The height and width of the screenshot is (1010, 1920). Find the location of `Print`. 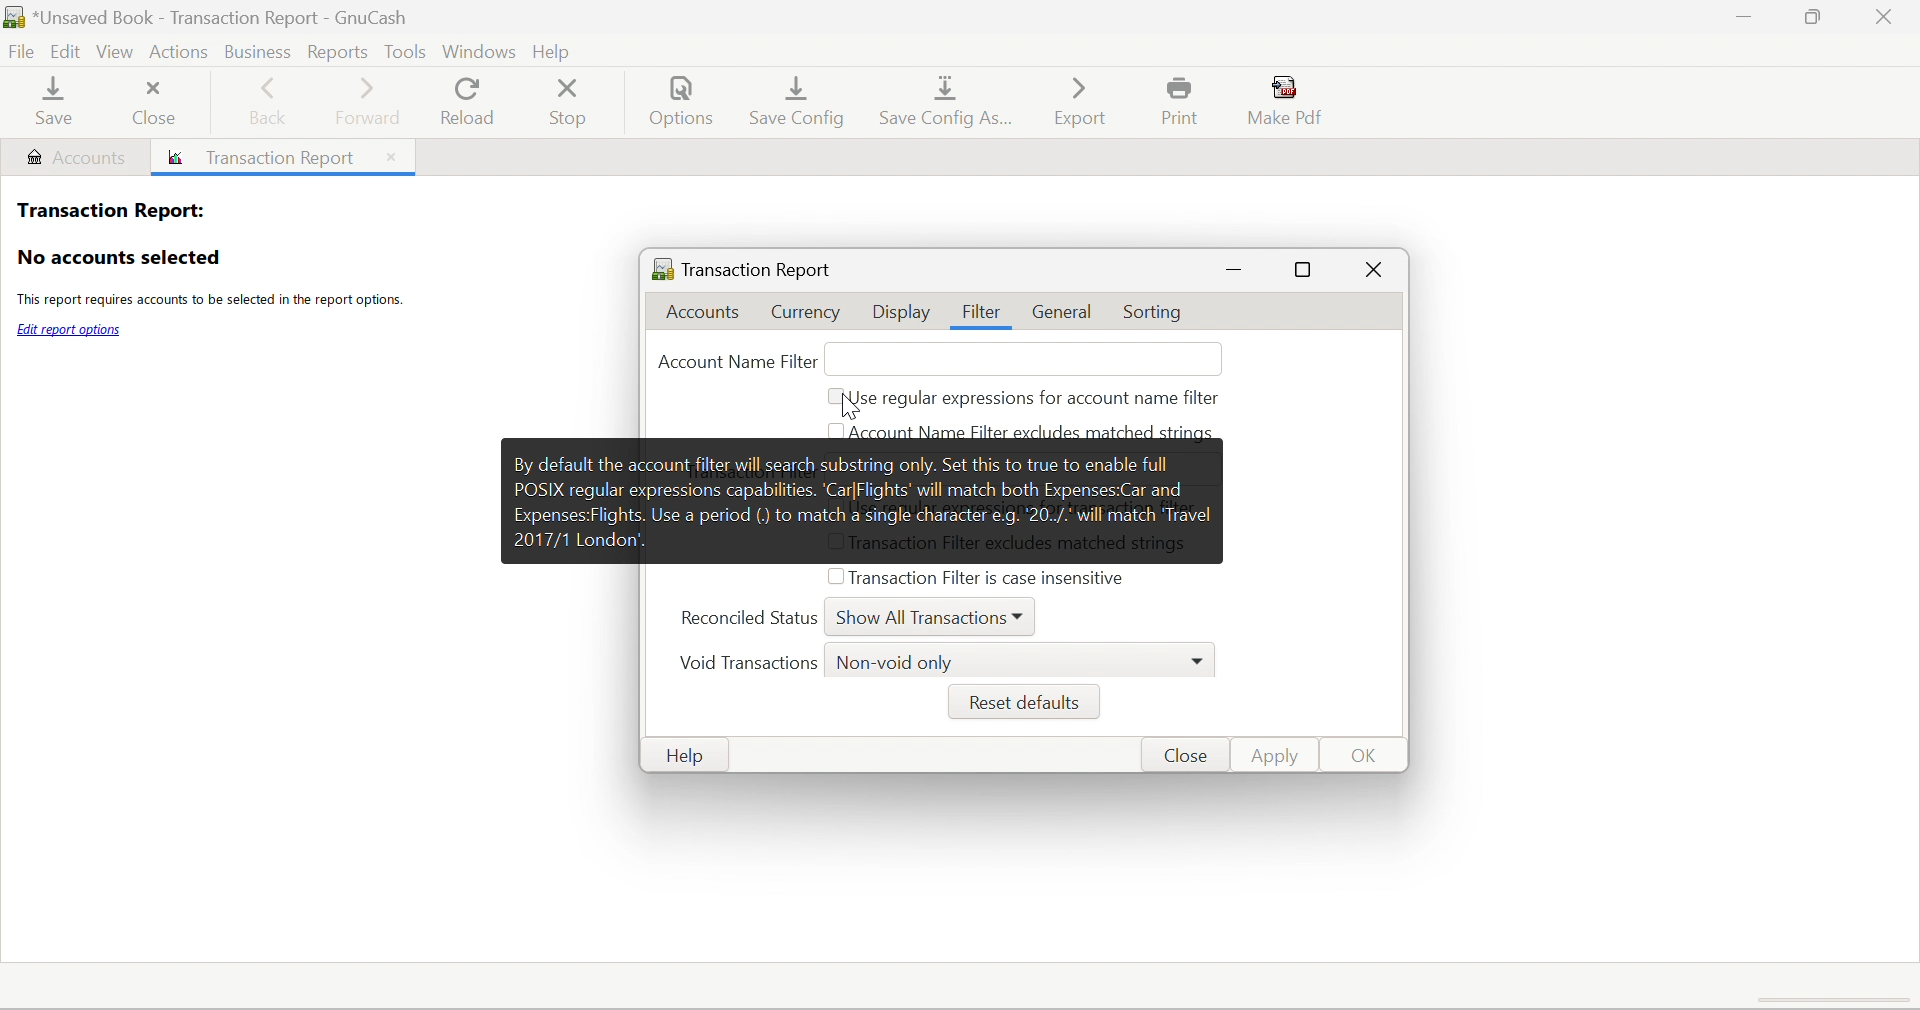

Print is located at coordinates (1185, 102).